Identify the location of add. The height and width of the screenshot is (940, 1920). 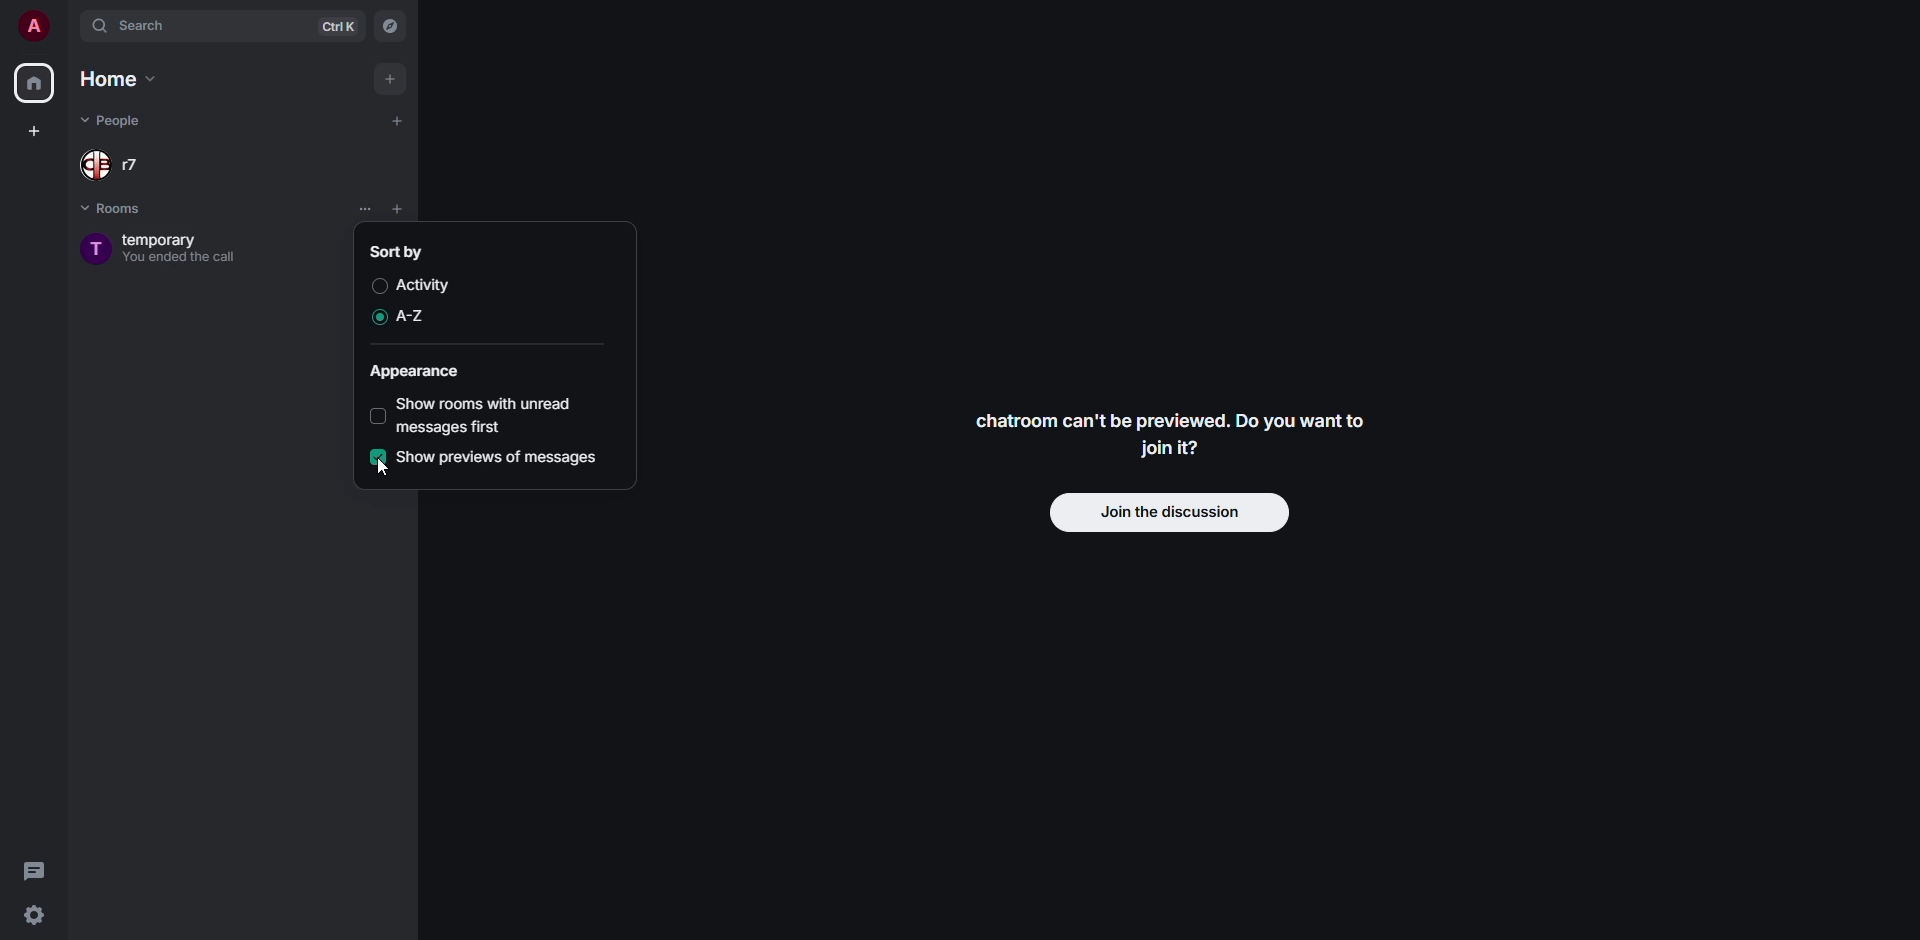
(396, 122).